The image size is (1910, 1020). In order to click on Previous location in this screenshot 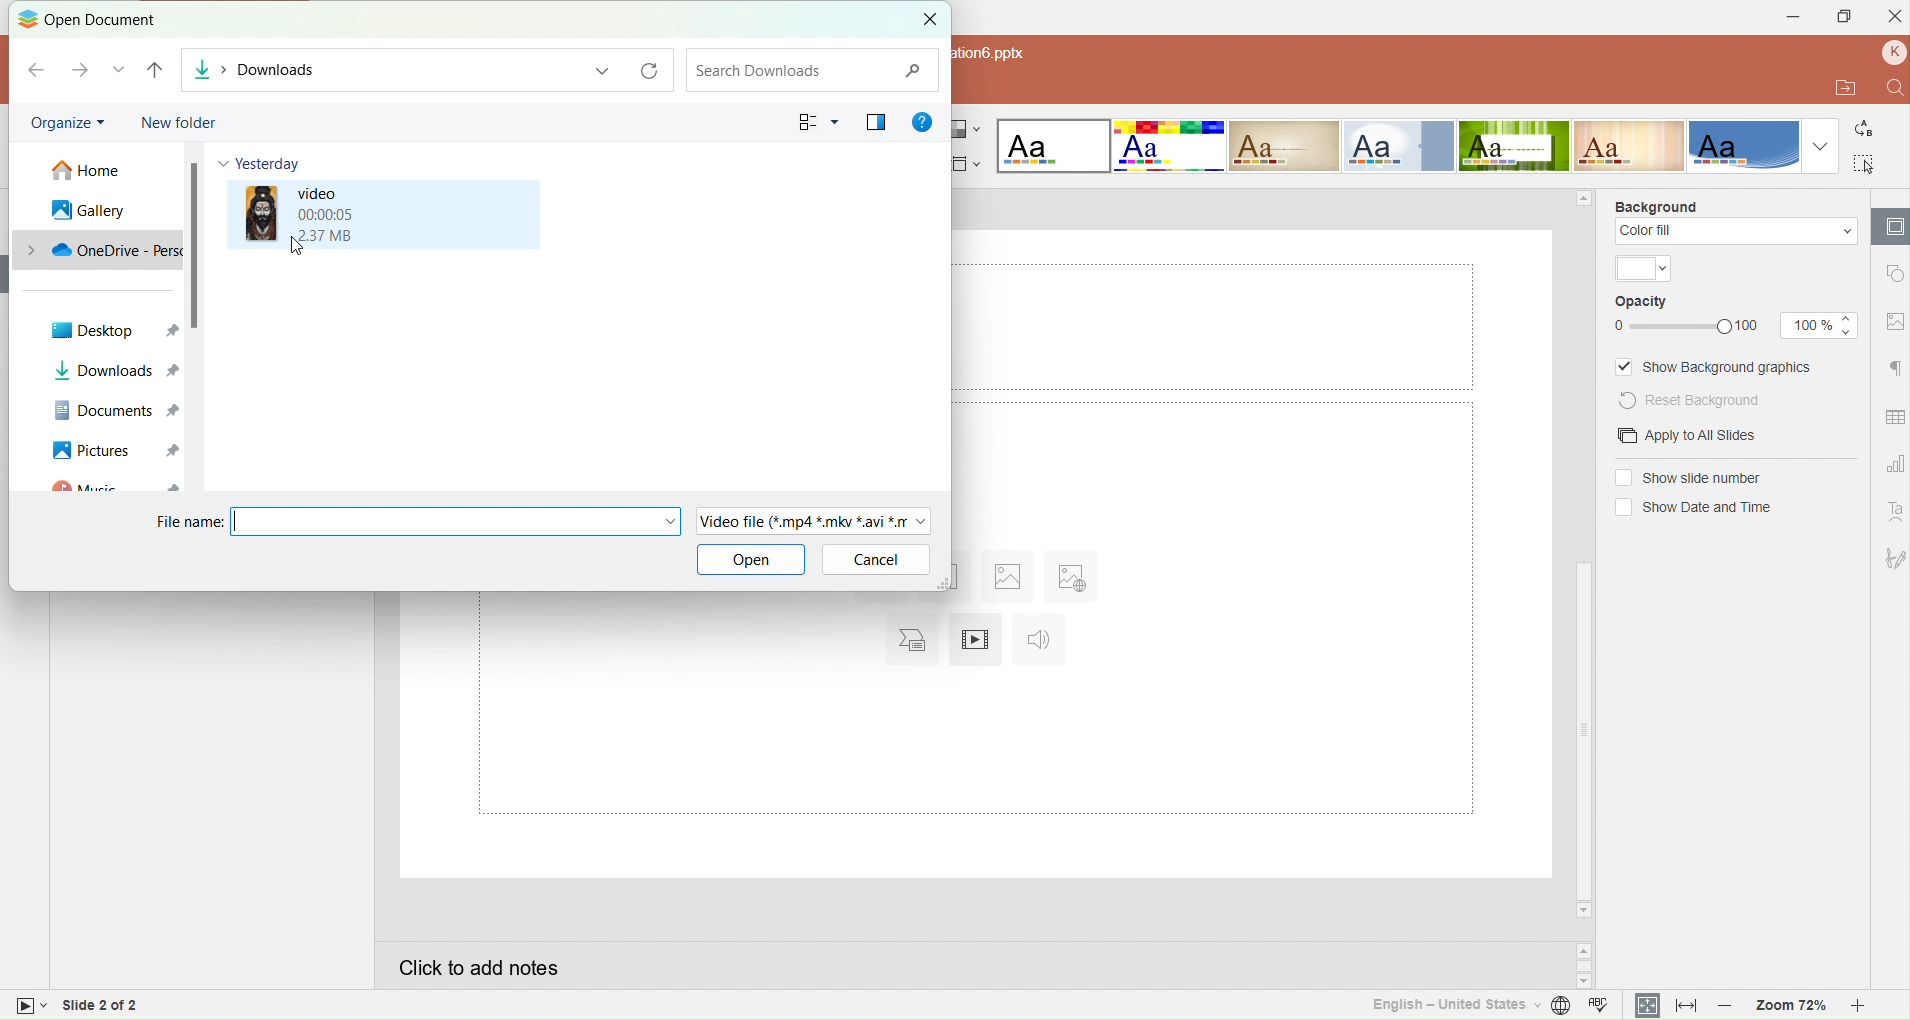, I will do `click(594, 69)`.